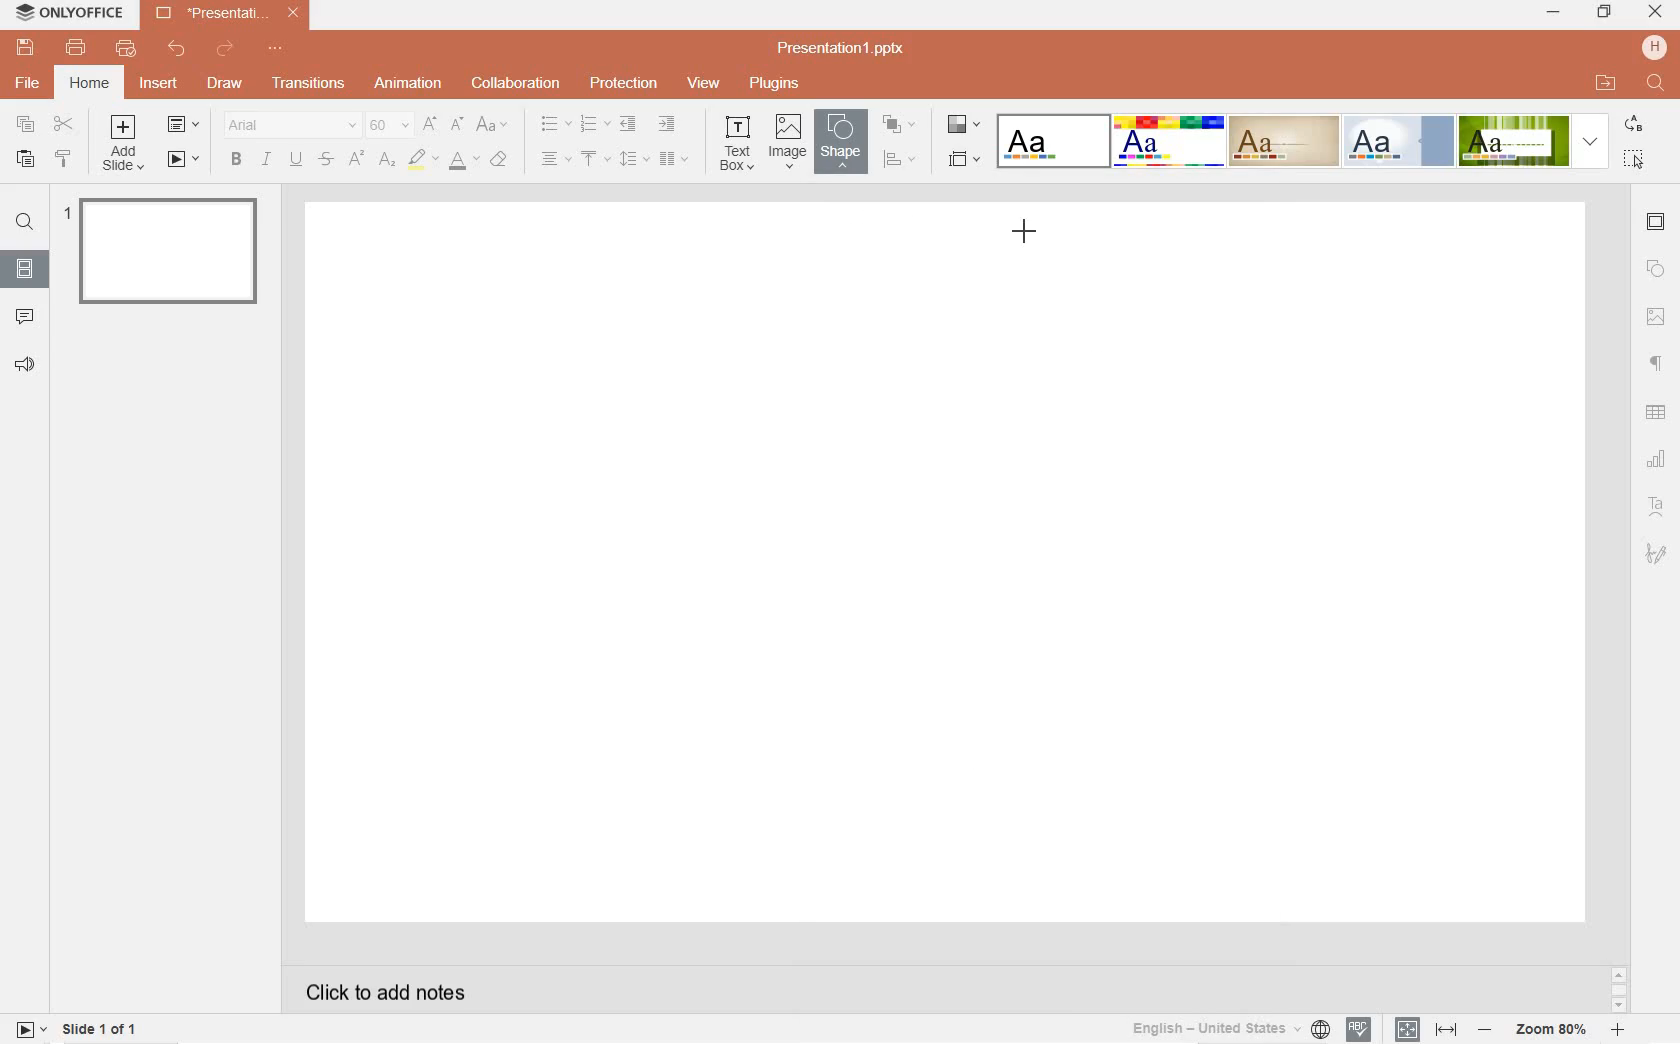  Describe the element at coordinates (1607, 83) in the screenshot. I see `OPEN FILE LOCATION` at that location.